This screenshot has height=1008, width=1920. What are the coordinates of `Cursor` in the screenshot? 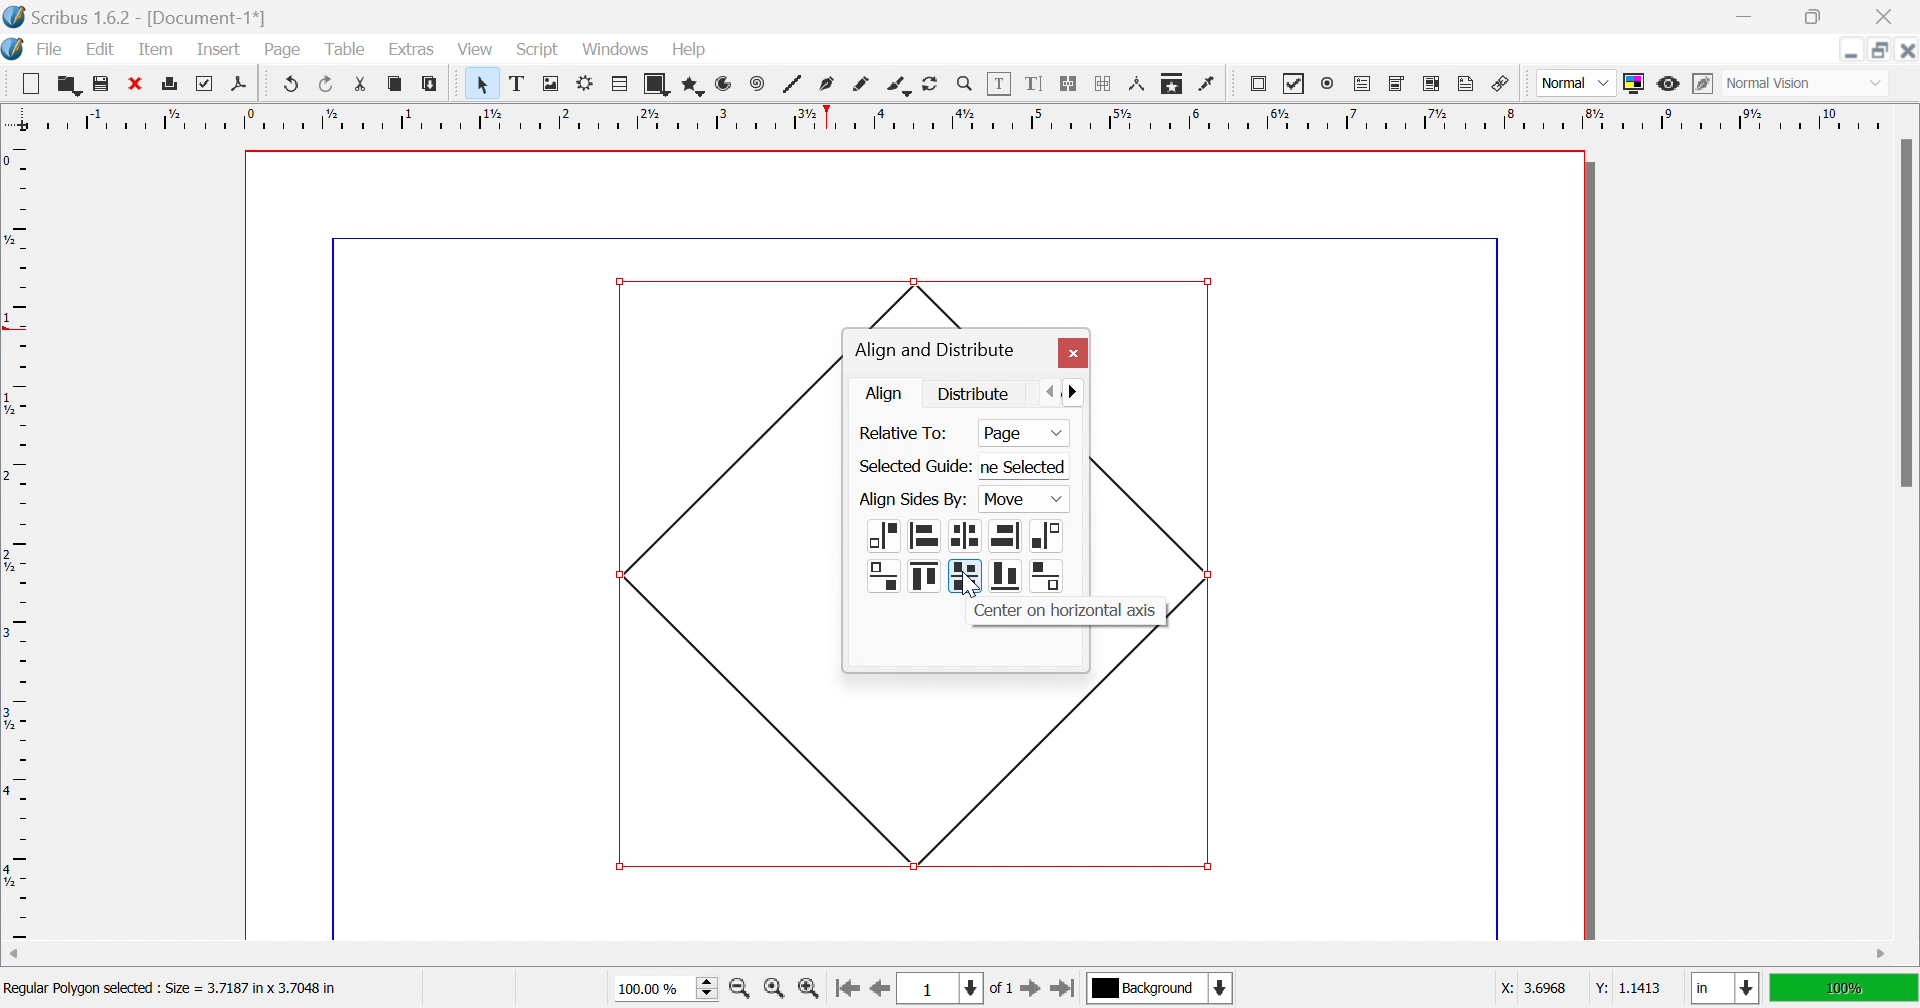 It's located at (969, 587).